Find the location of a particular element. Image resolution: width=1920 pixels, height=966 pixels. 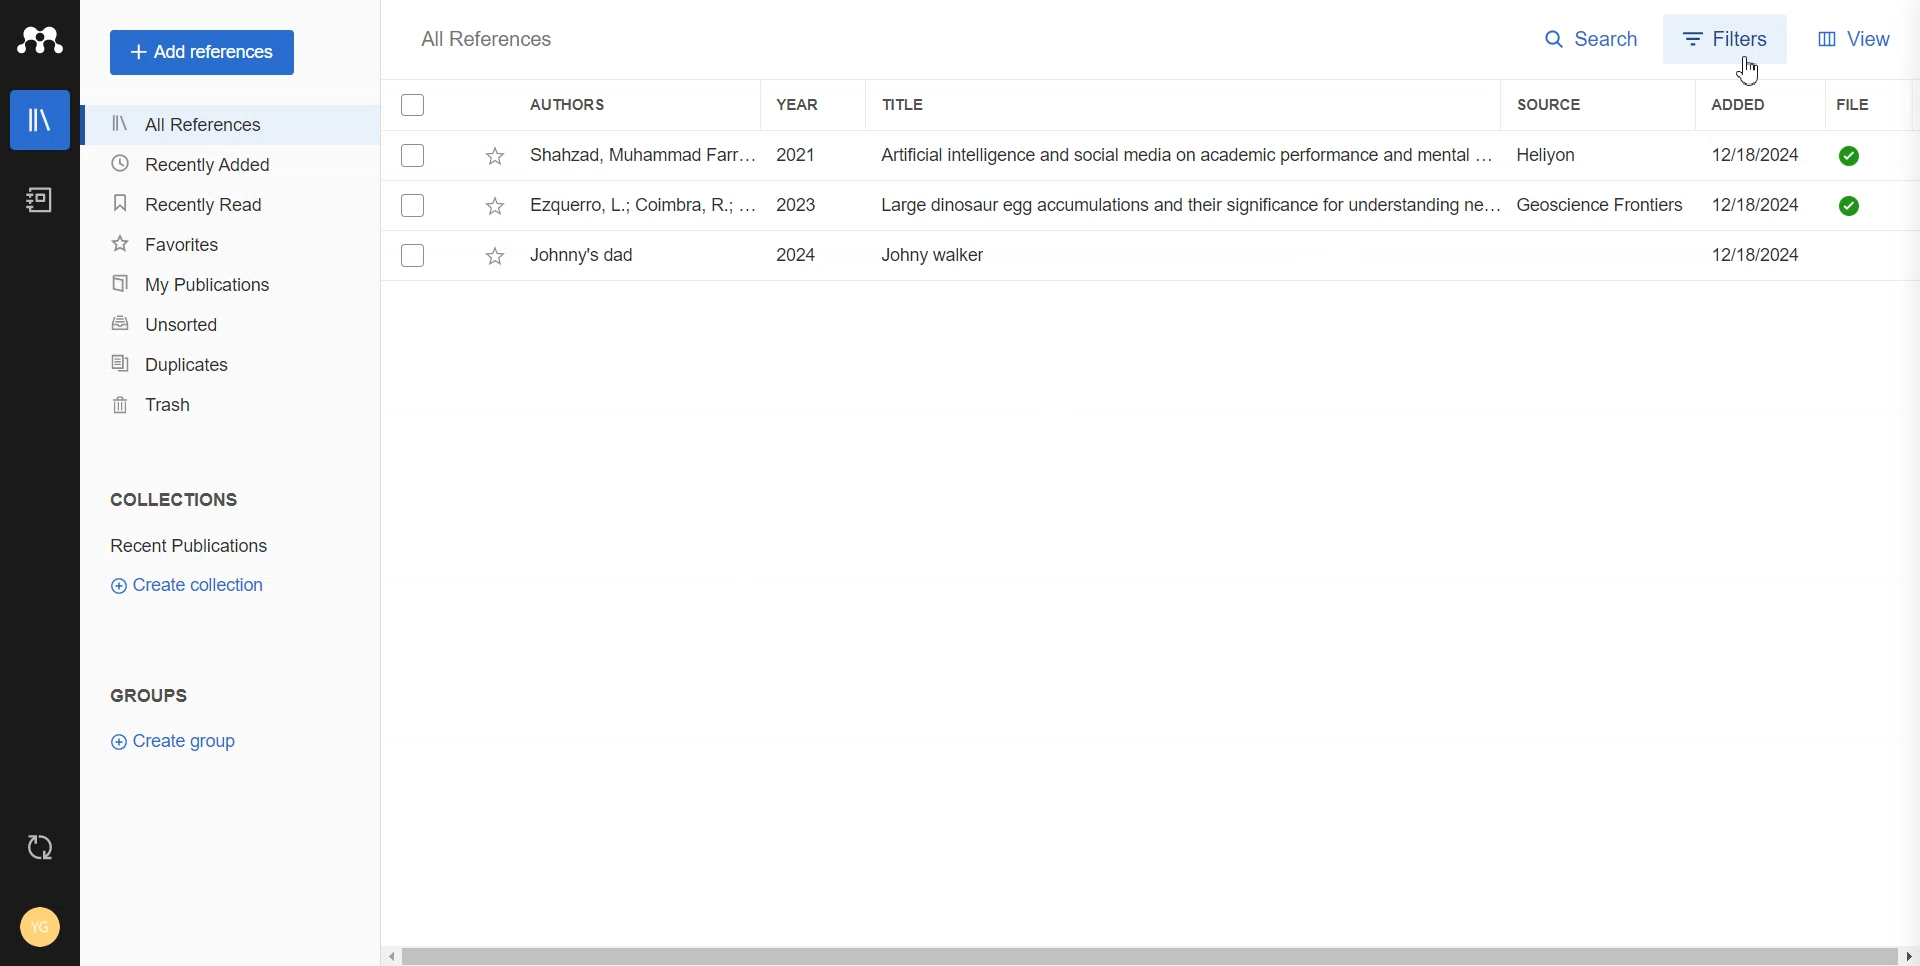

star is located at coordinates (495, 257).